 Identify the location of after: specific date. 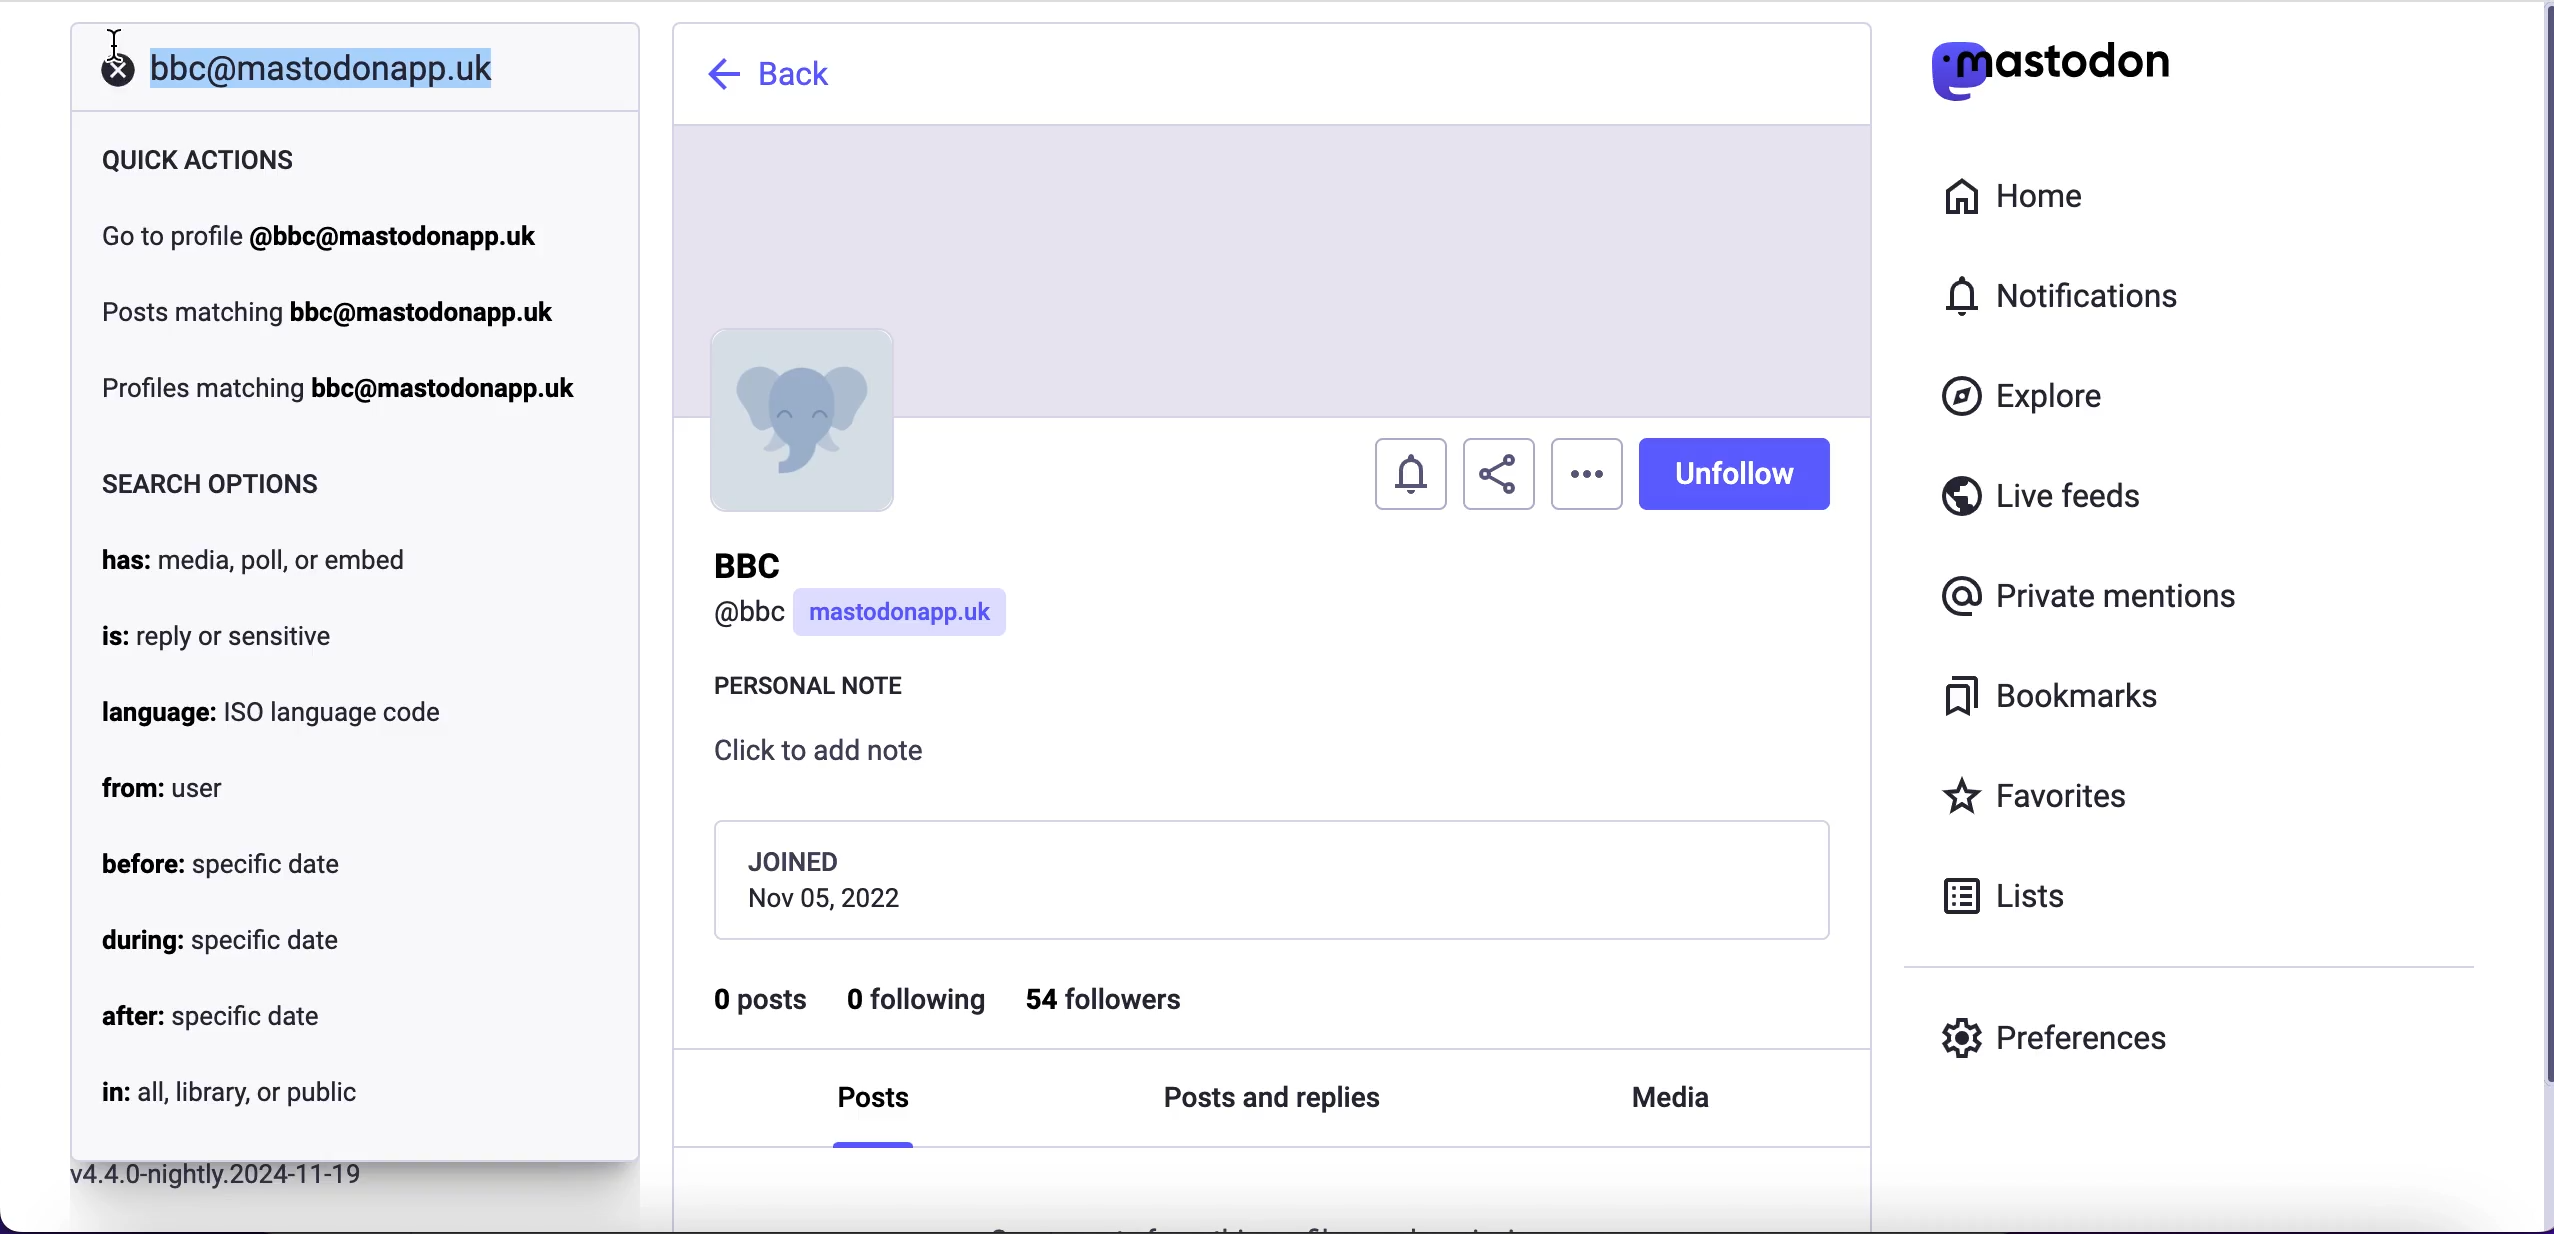
(211, 1022).